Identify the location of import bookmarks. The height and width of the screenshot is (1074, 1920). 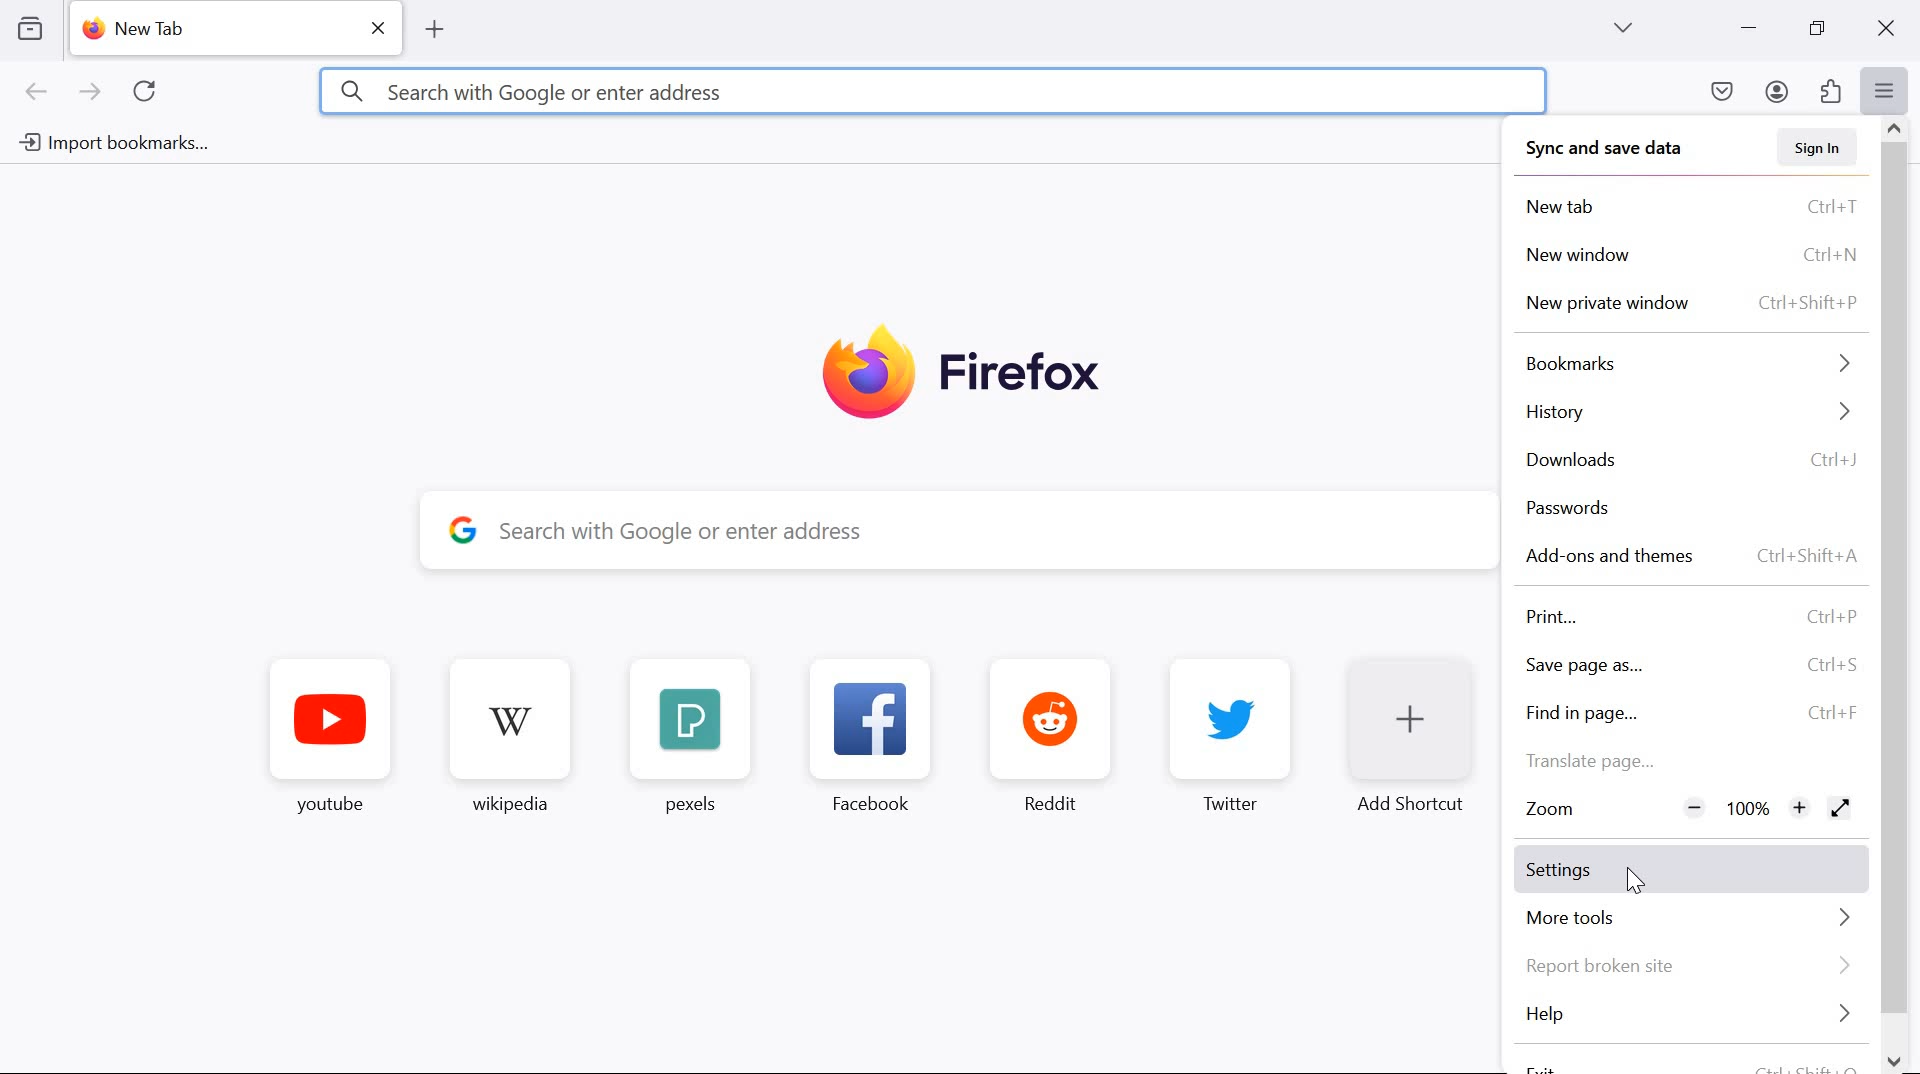
(119, 143).